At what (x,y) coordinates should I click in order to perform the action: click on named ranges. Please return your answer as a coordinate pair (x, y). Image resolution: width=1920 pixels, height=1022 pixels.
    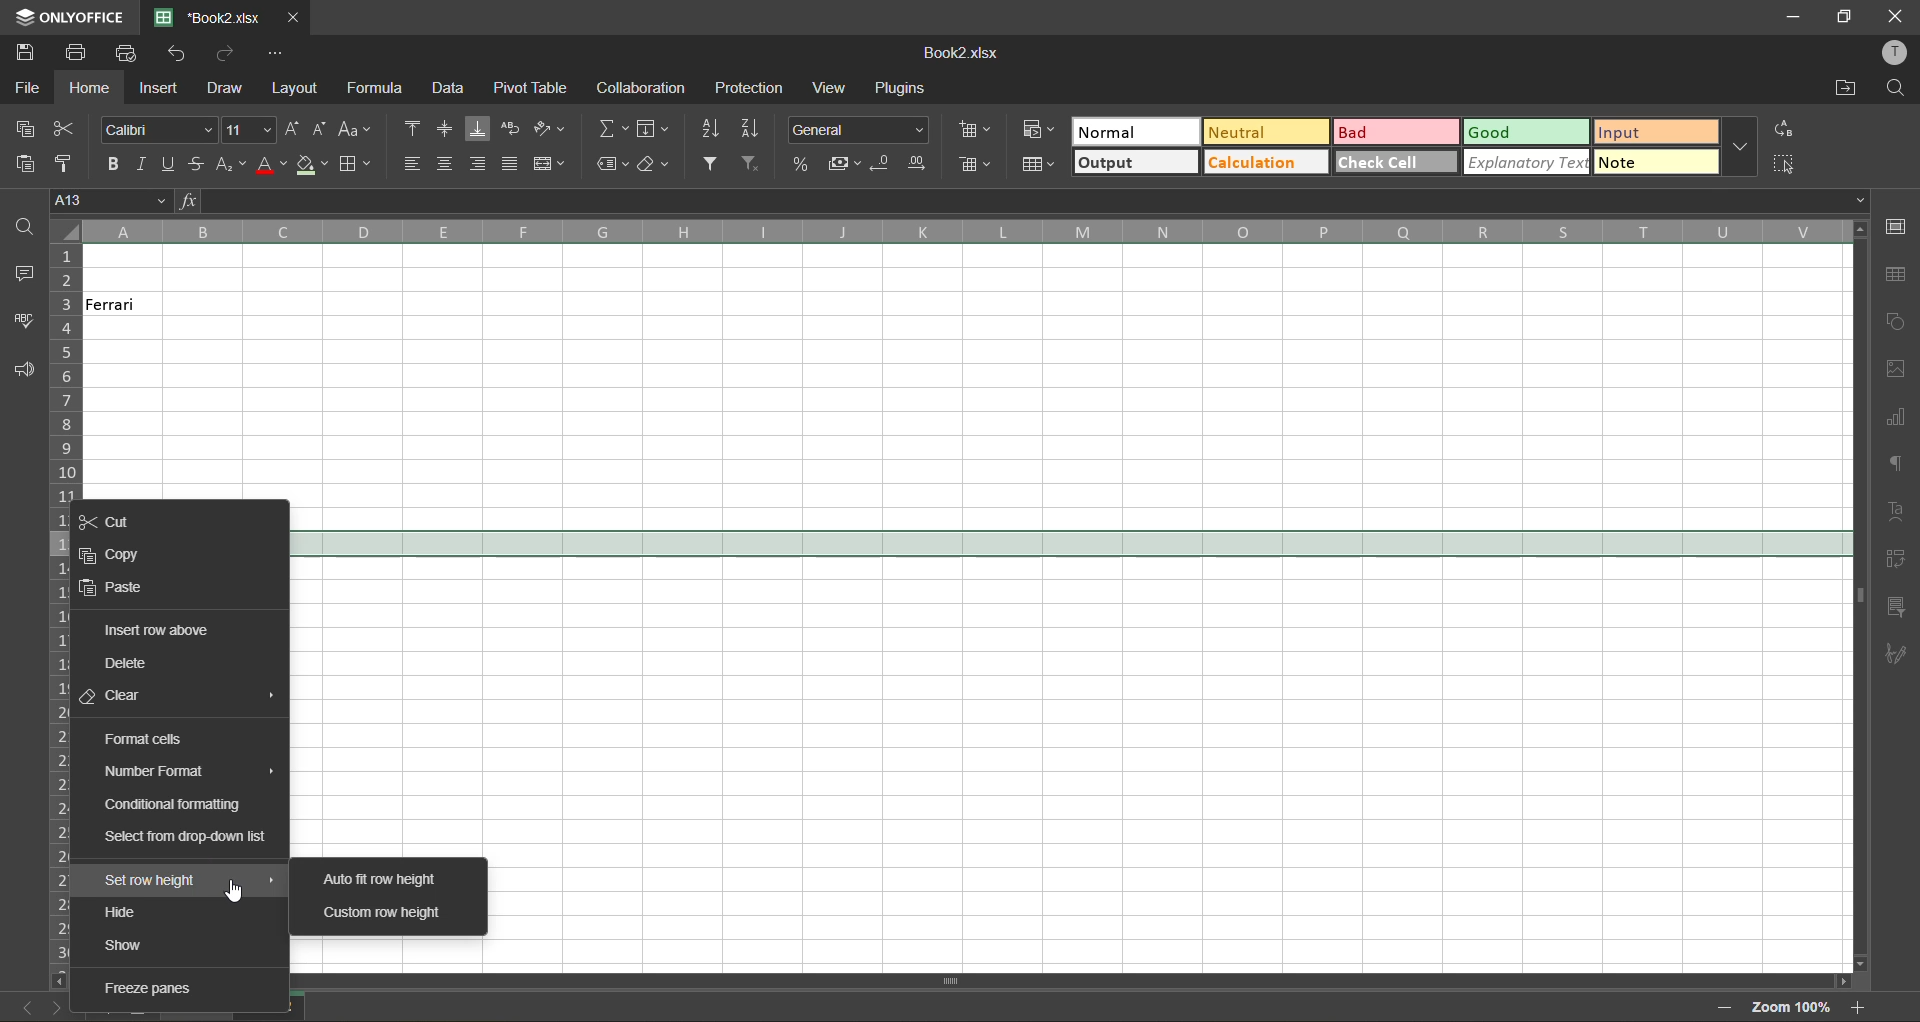
    Looking at the image, I should click on (614, 163).